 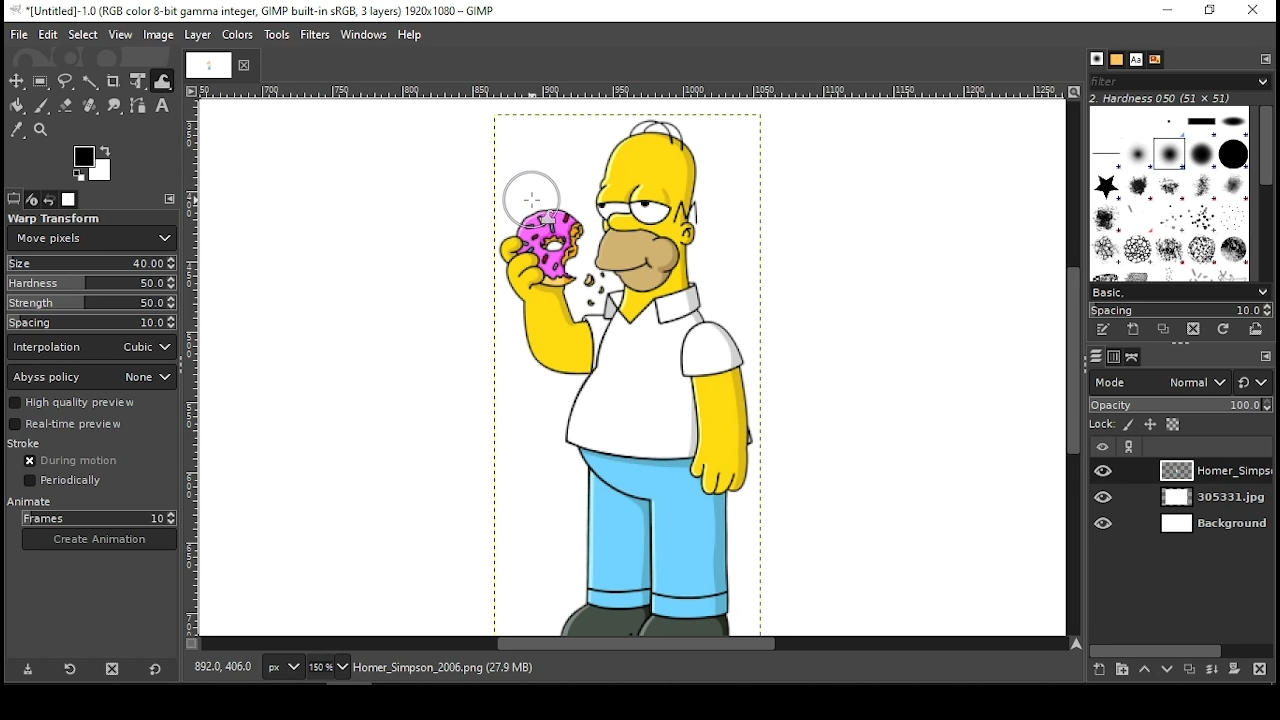 I want to click on scroll bar, so click(x=1268, y=194).